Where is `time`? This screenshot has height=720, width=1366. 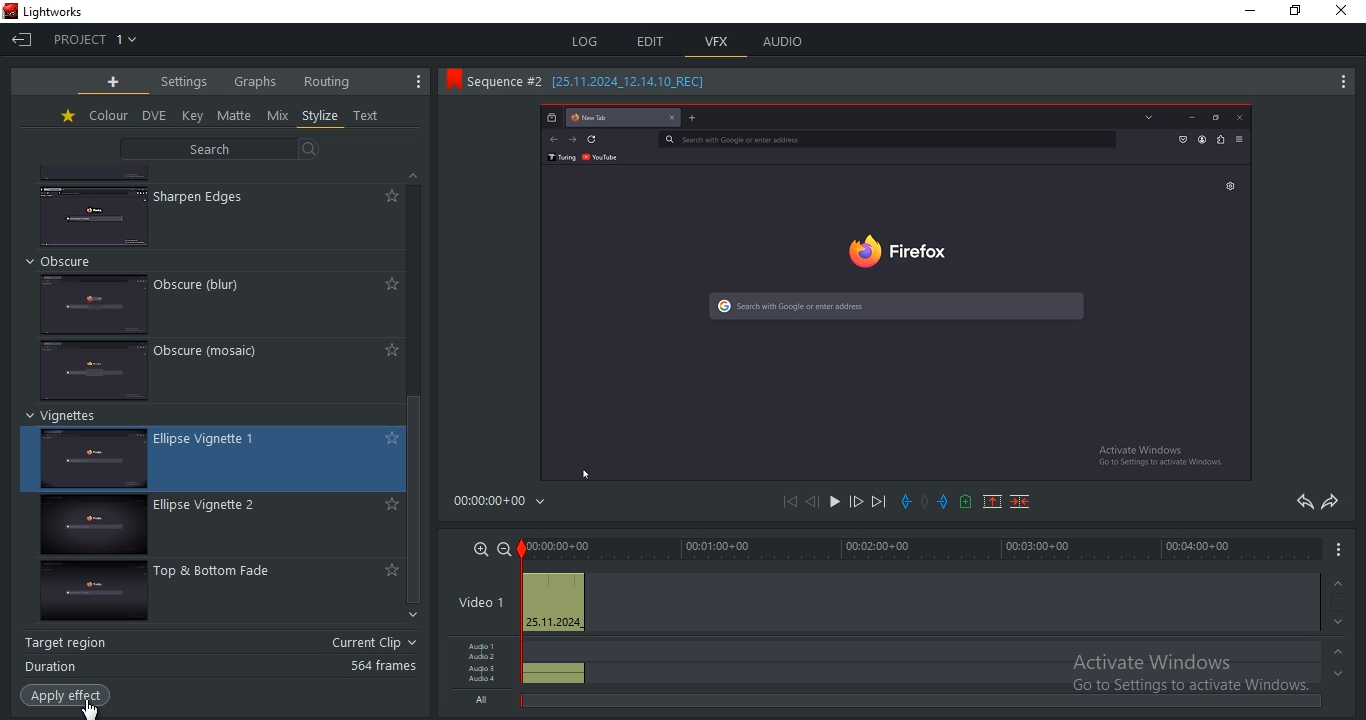
time is located at coordinates (507, 501).